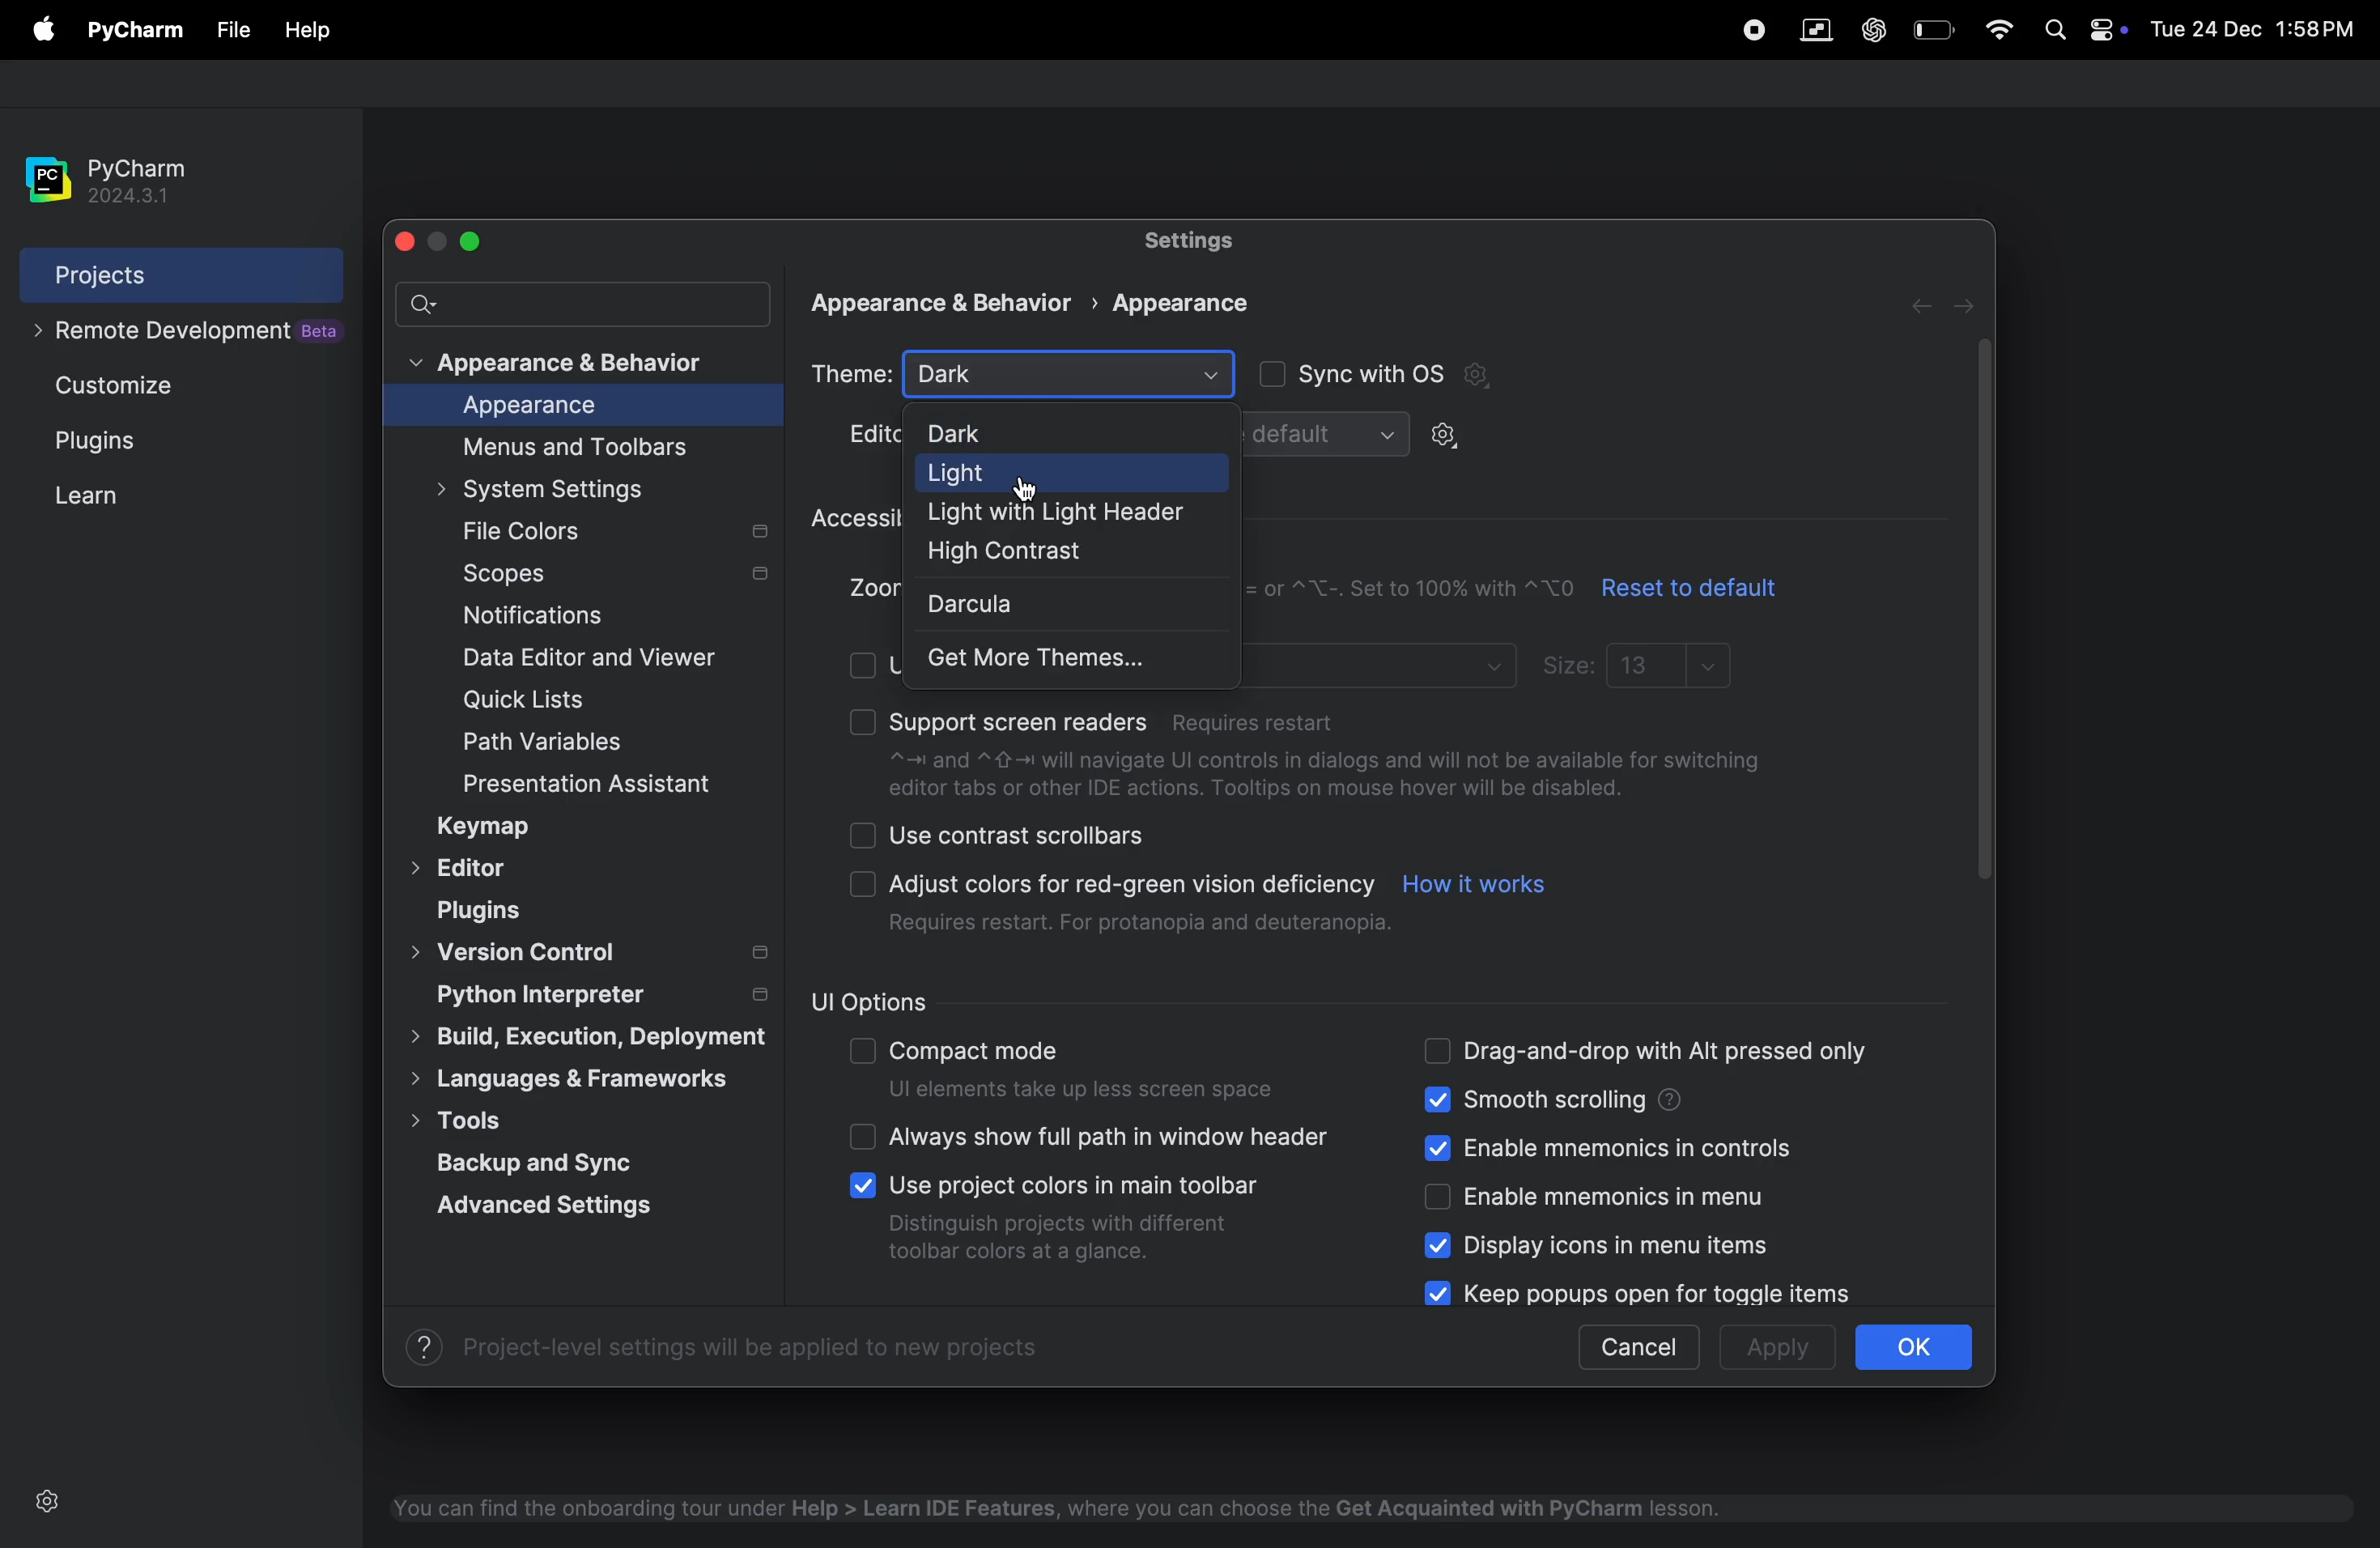  Describe the element at coordinates (1331, 774) in the screenshot. I see `~= and ~{- will navigate Ul controls in dialogs and will not be available for switchingeditor tabs or other IDE actions. Tooltips on mouse hover will be disabled.` at that location.